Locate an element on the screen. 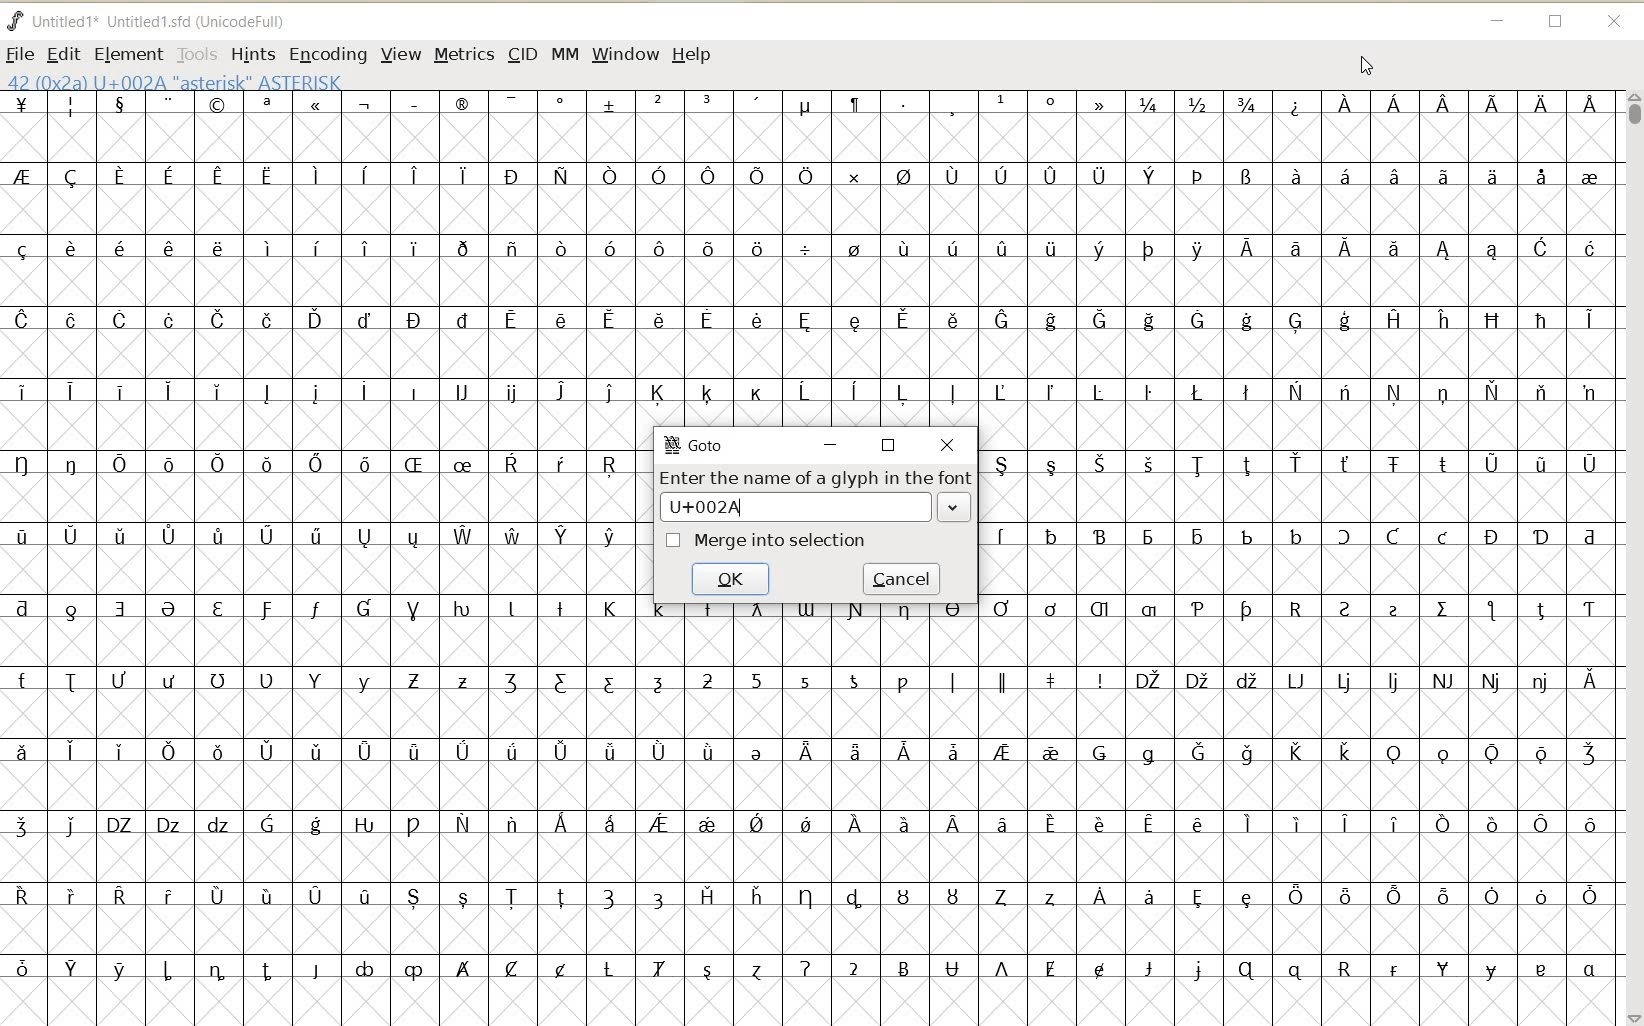 This screenshot has height=1026, width=1644. restore is located at coordinates (889, 446).